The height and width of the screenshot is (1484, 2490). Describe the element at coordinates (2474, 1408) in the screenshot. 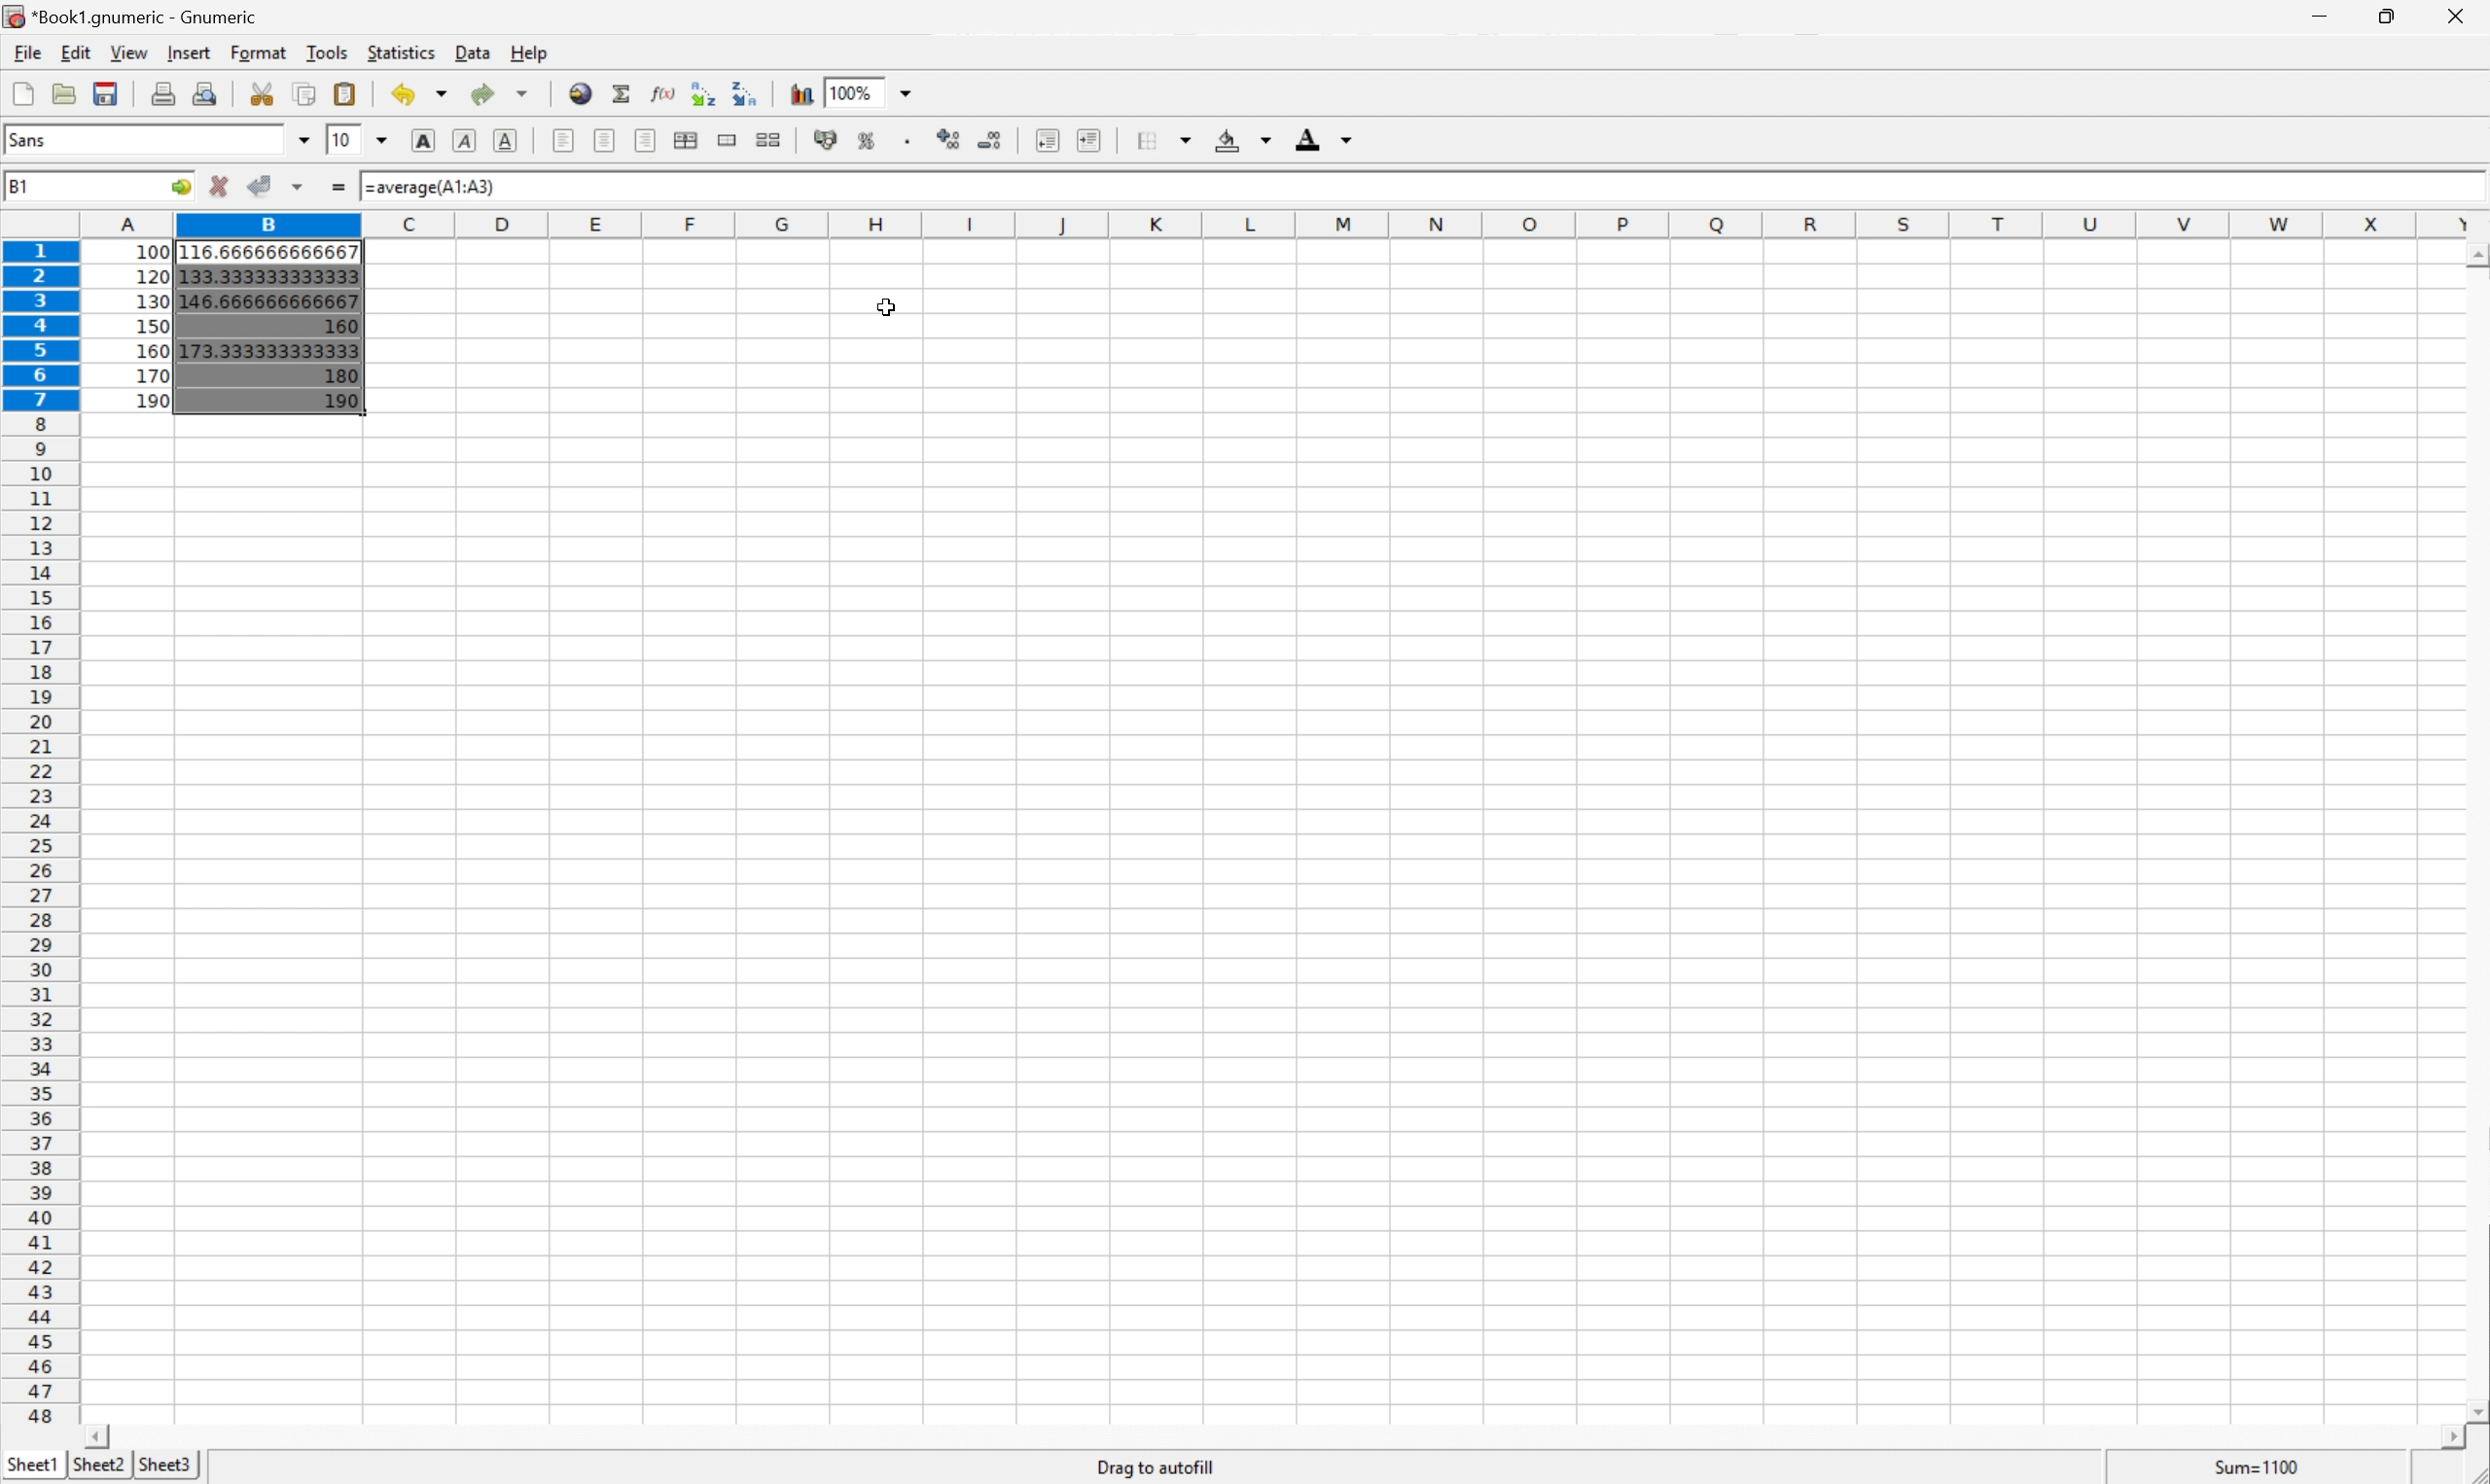

I see `Scroll Down` at that location.